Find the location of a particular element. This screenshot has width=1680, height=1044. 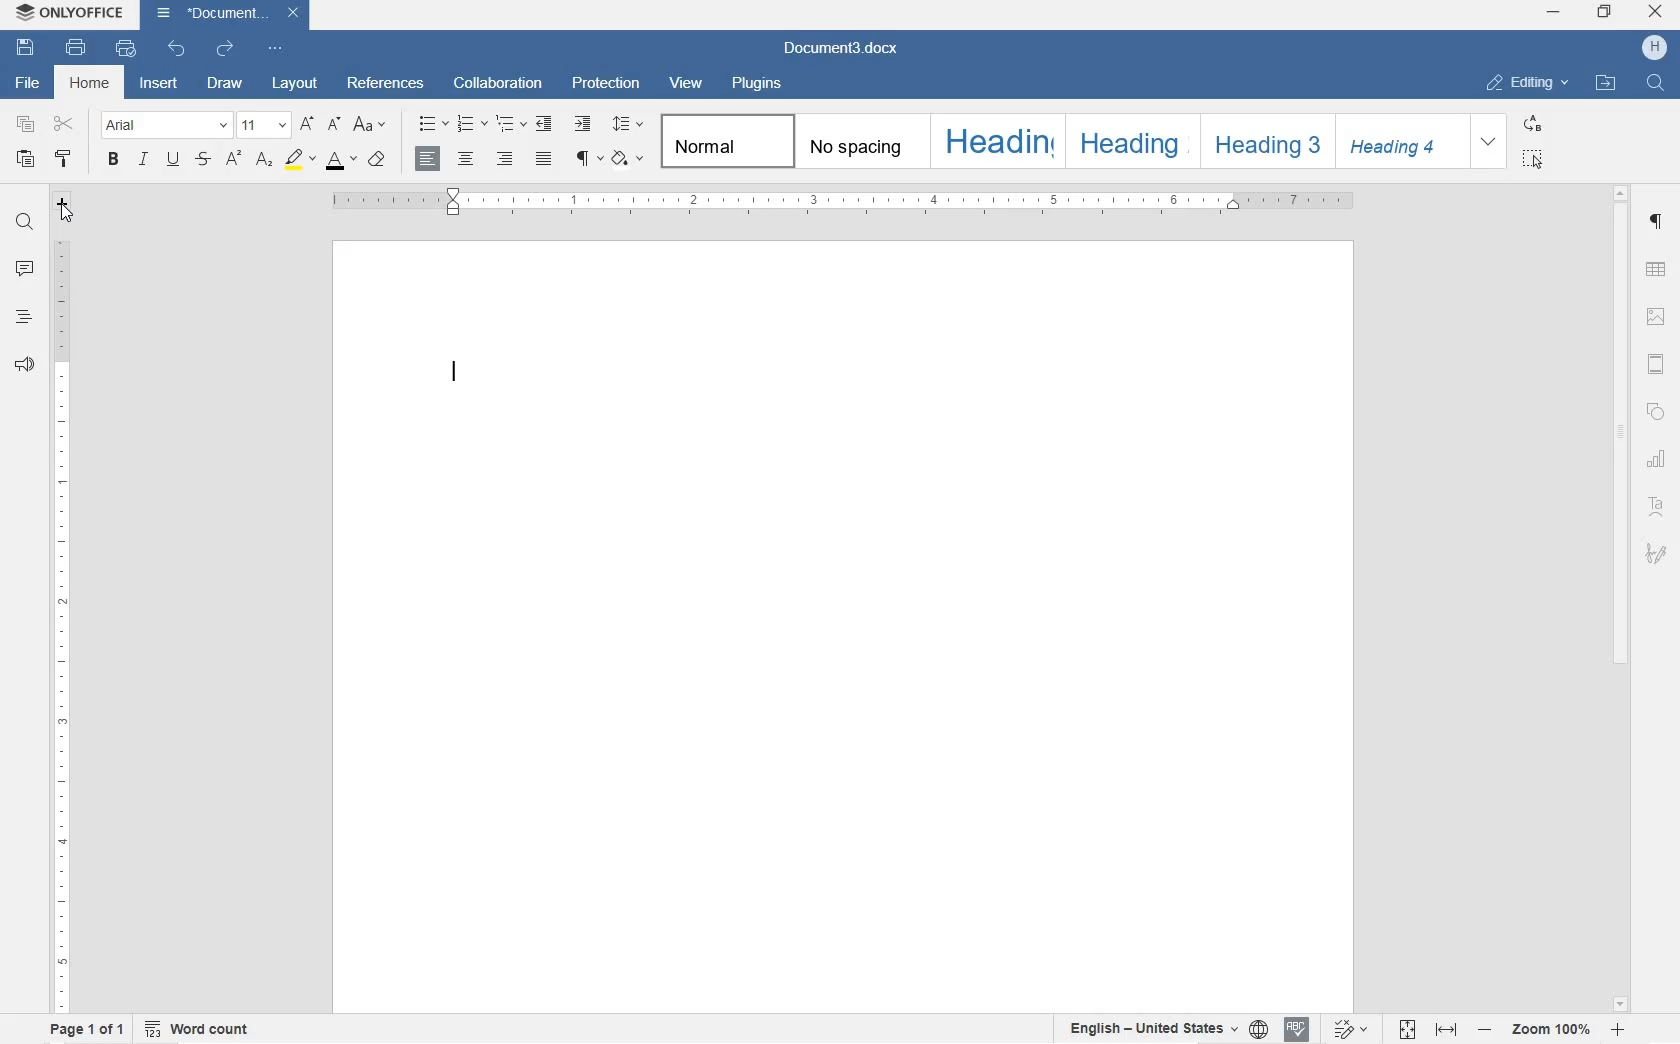

ZOOM IN OR OUT is located at coordinates (1550, 1030).